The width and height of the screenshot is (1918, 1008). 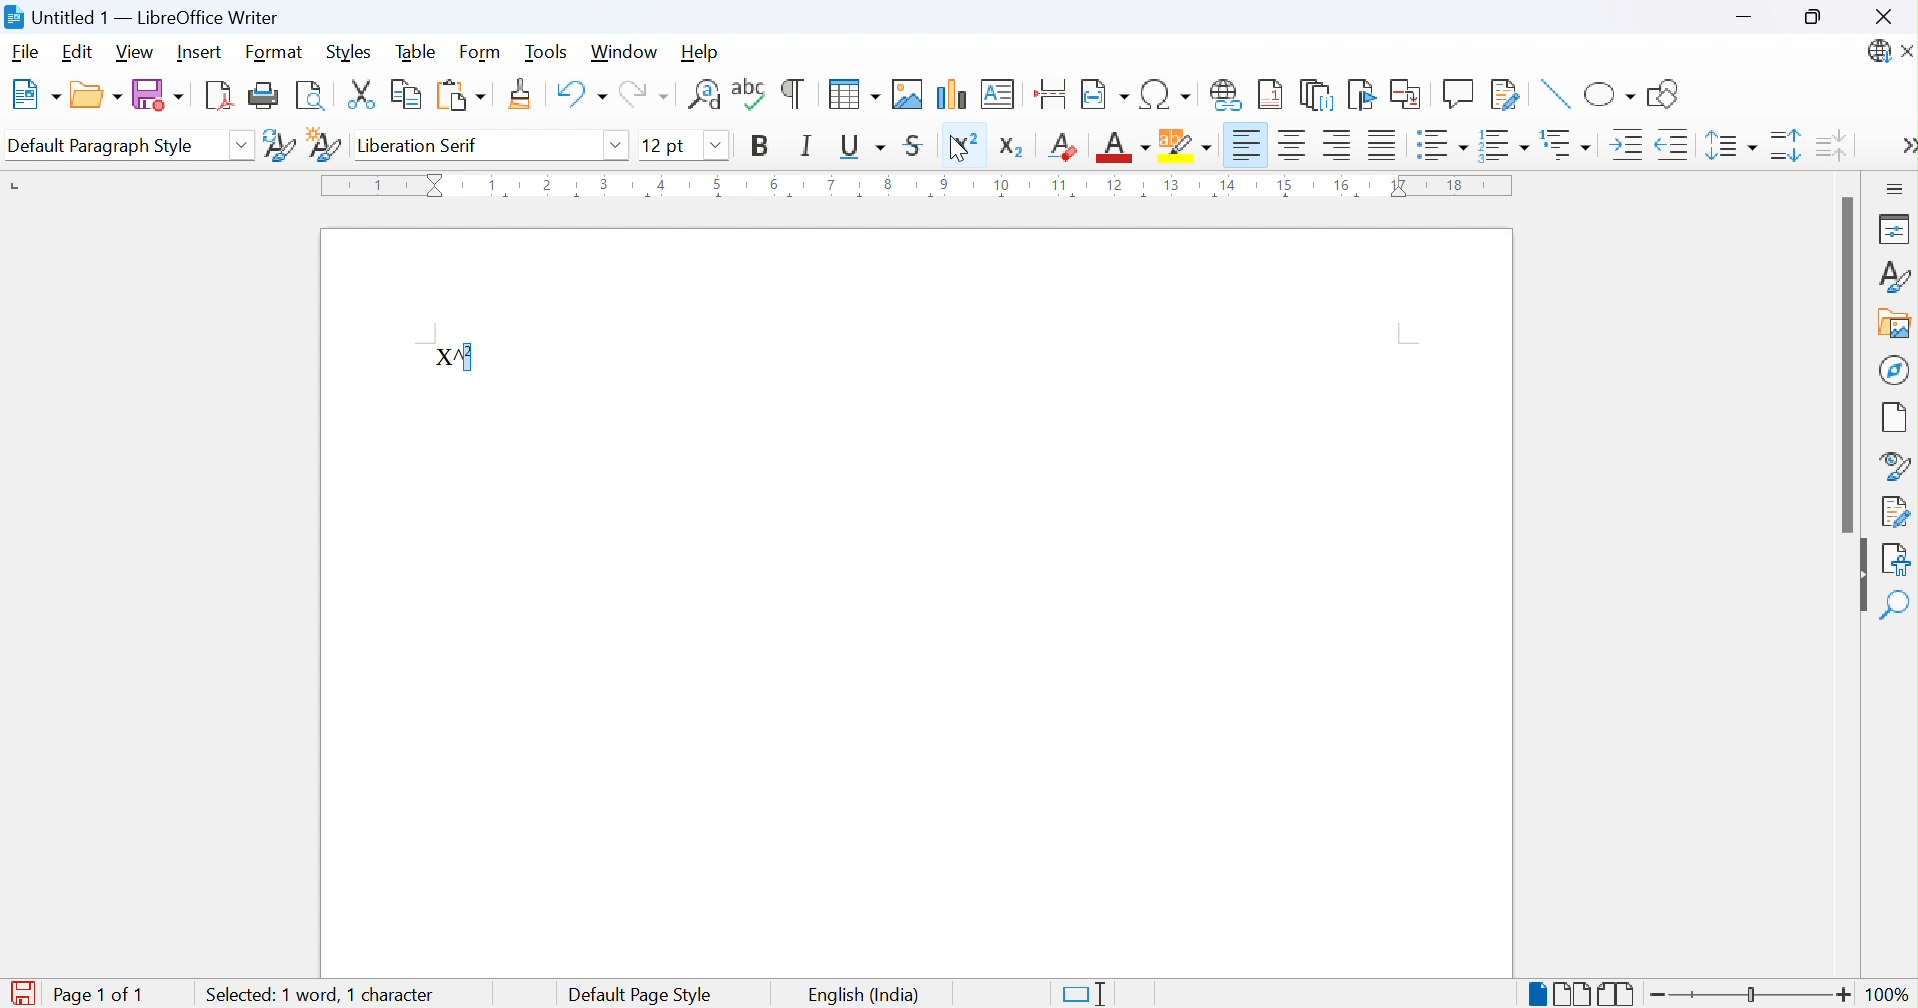 I want to click on Help, so click(x=703, y=53).